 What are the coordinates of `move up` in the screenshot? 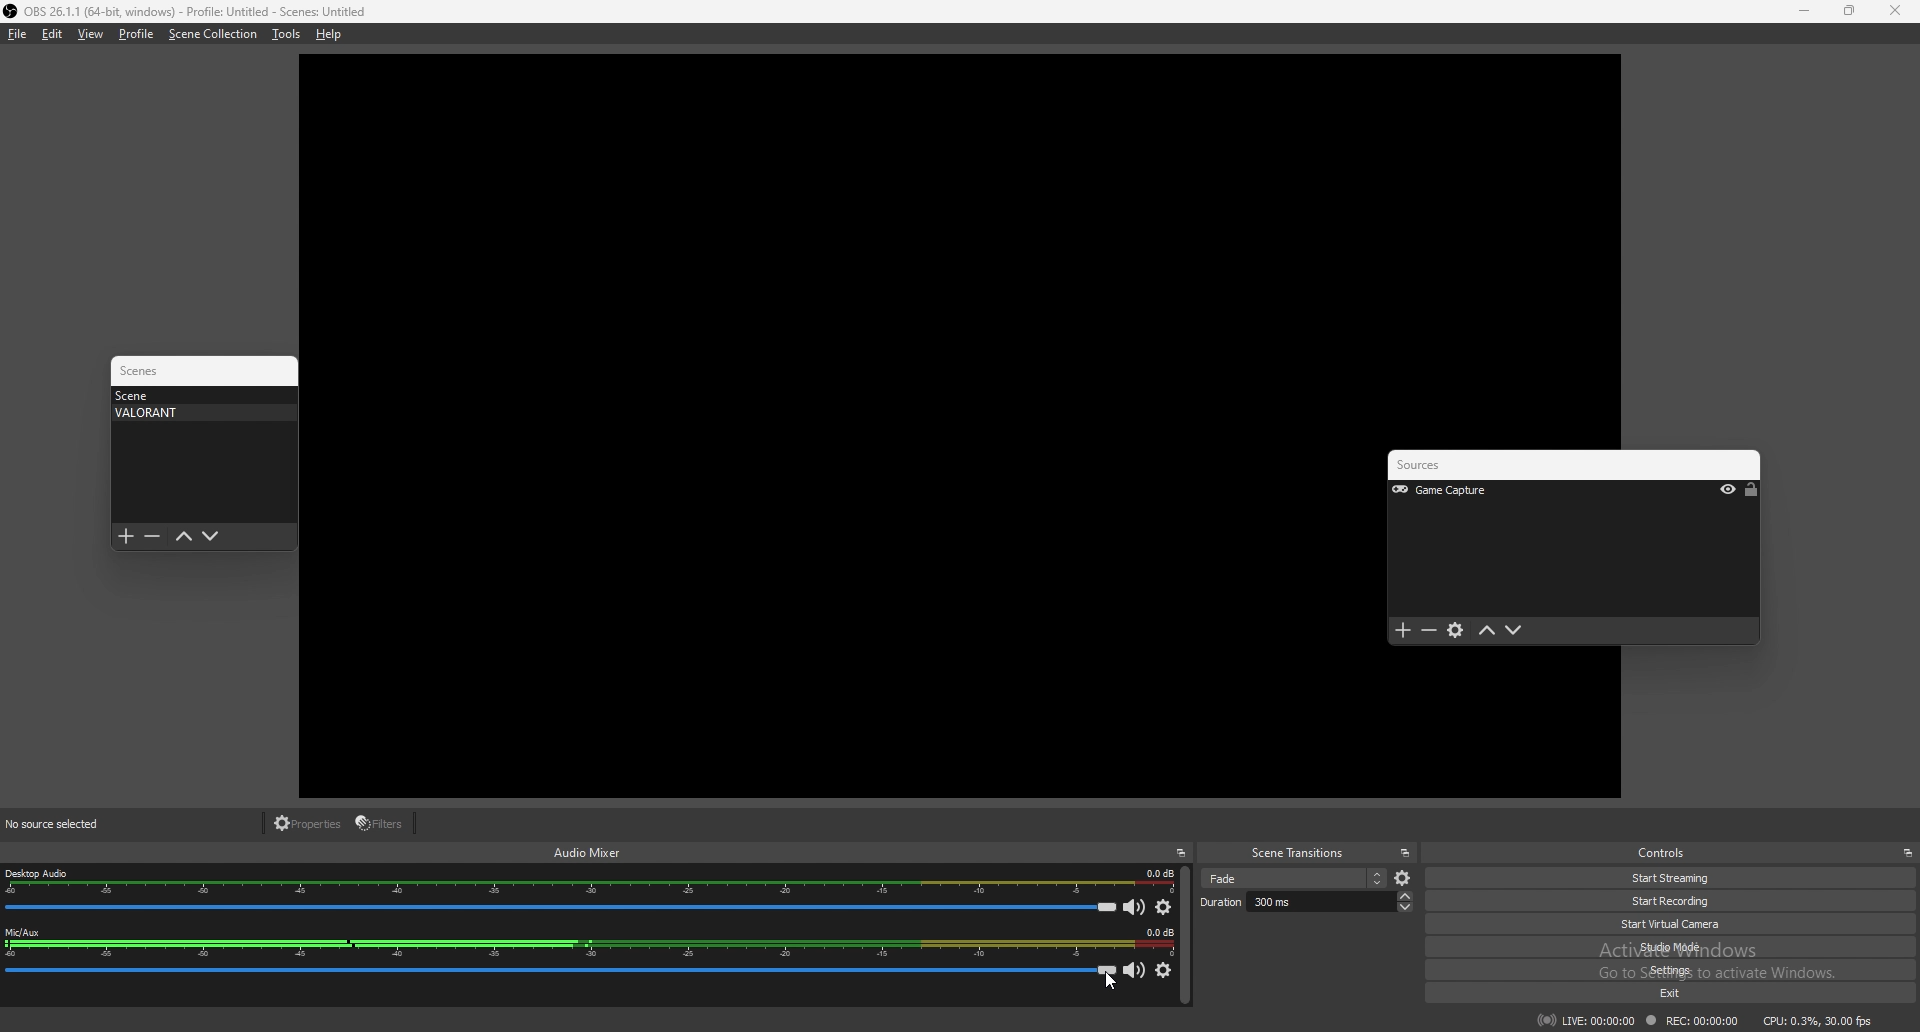 It's located at (1488, 631).